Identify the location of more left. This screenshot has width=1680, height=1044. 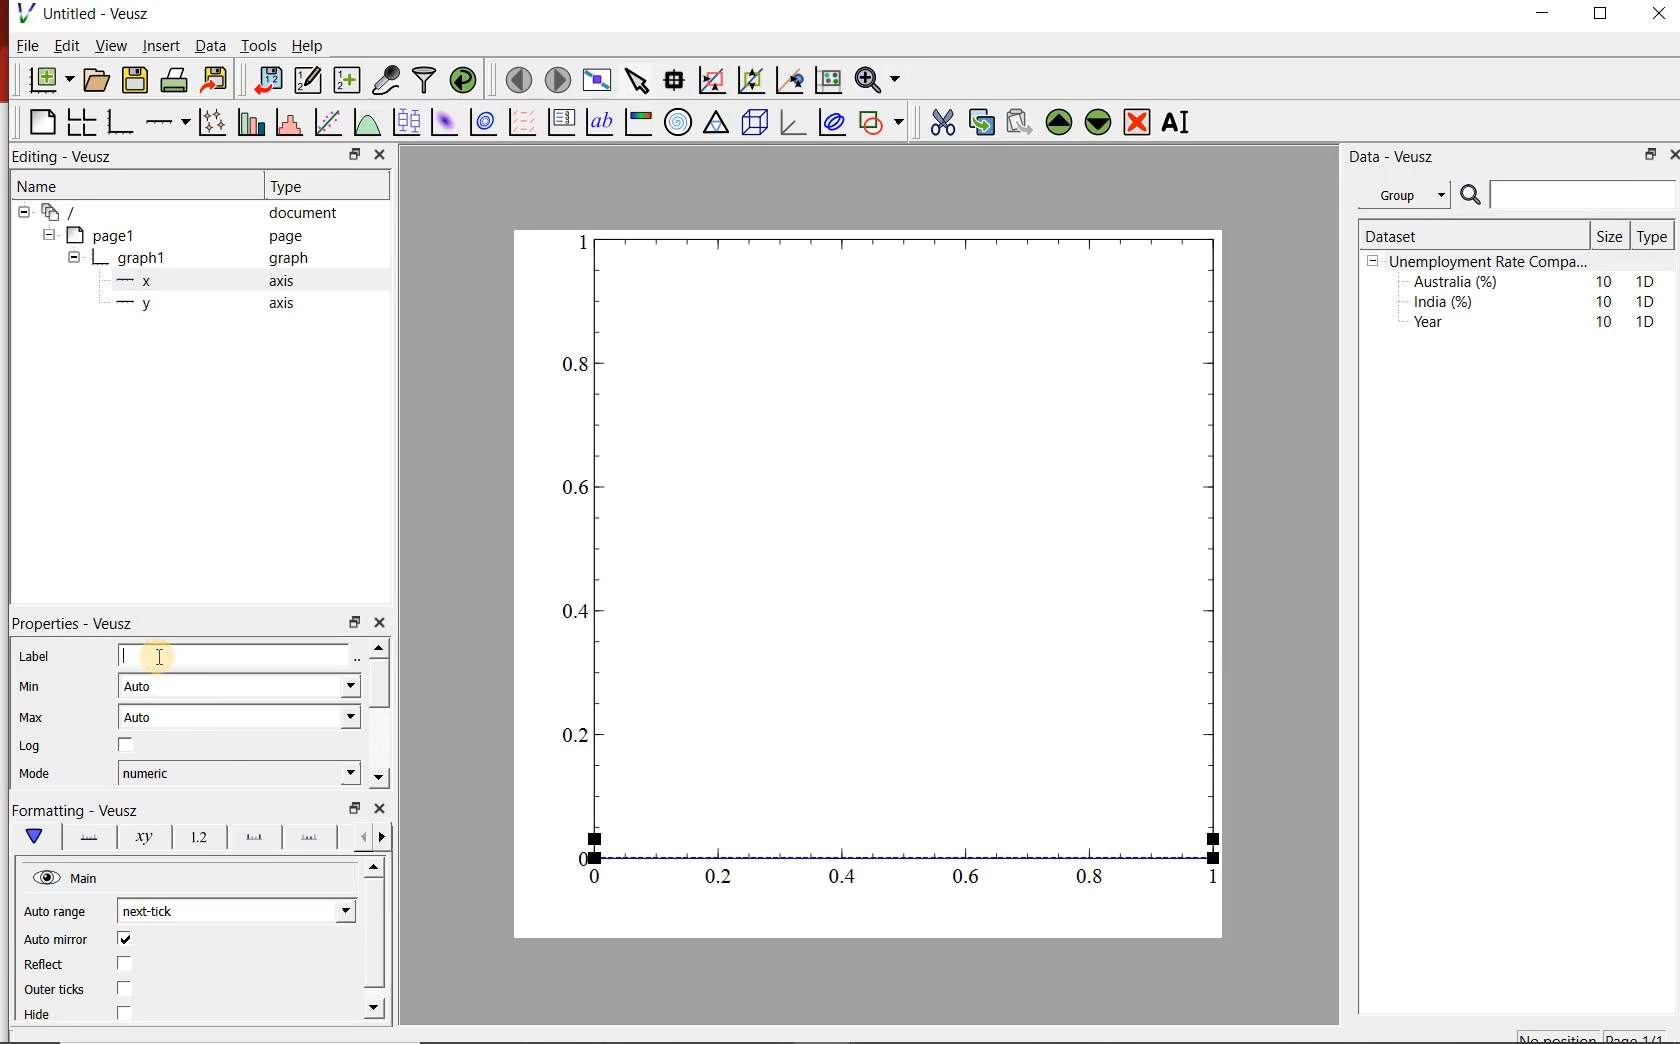
(359, 836).